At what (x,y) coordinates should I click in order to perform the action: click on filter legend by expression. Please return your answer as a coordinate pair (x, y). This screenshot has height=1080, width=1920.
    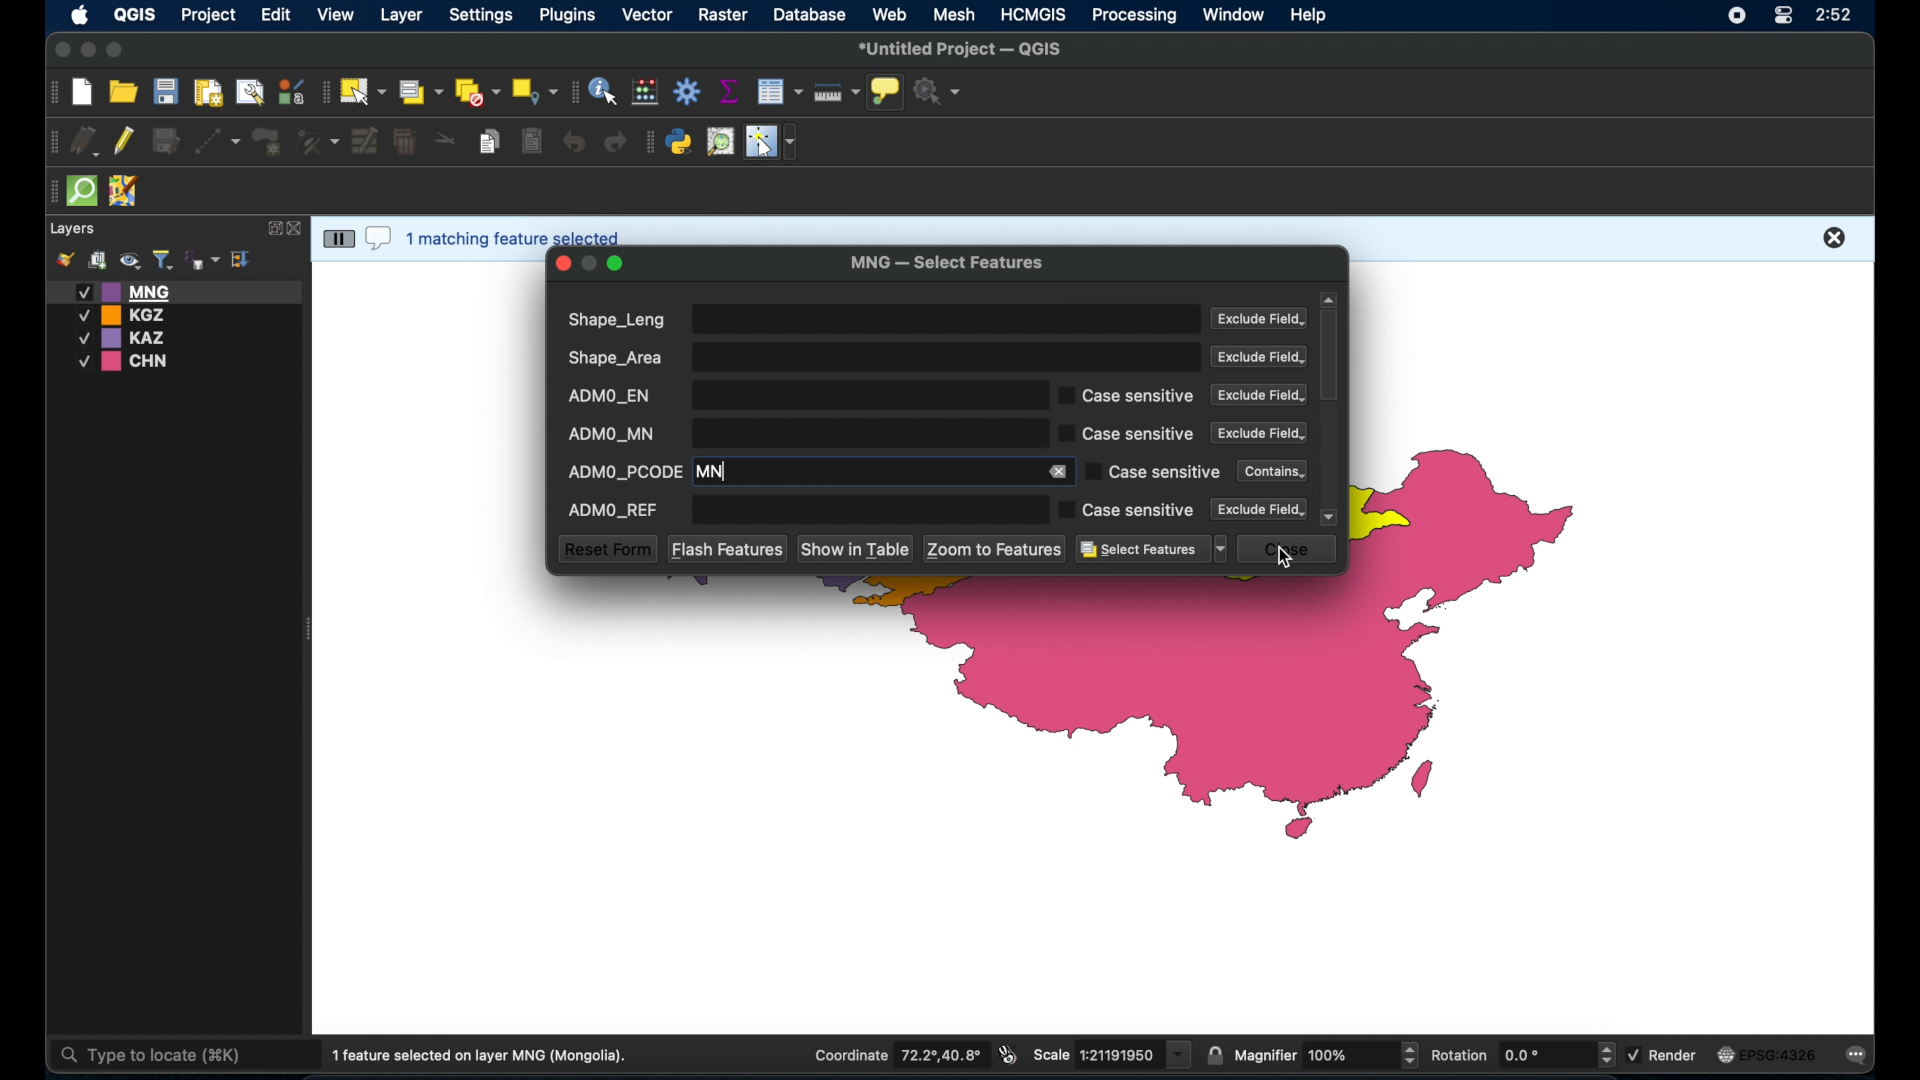
    Looking at the image, I should click on (203, 258).